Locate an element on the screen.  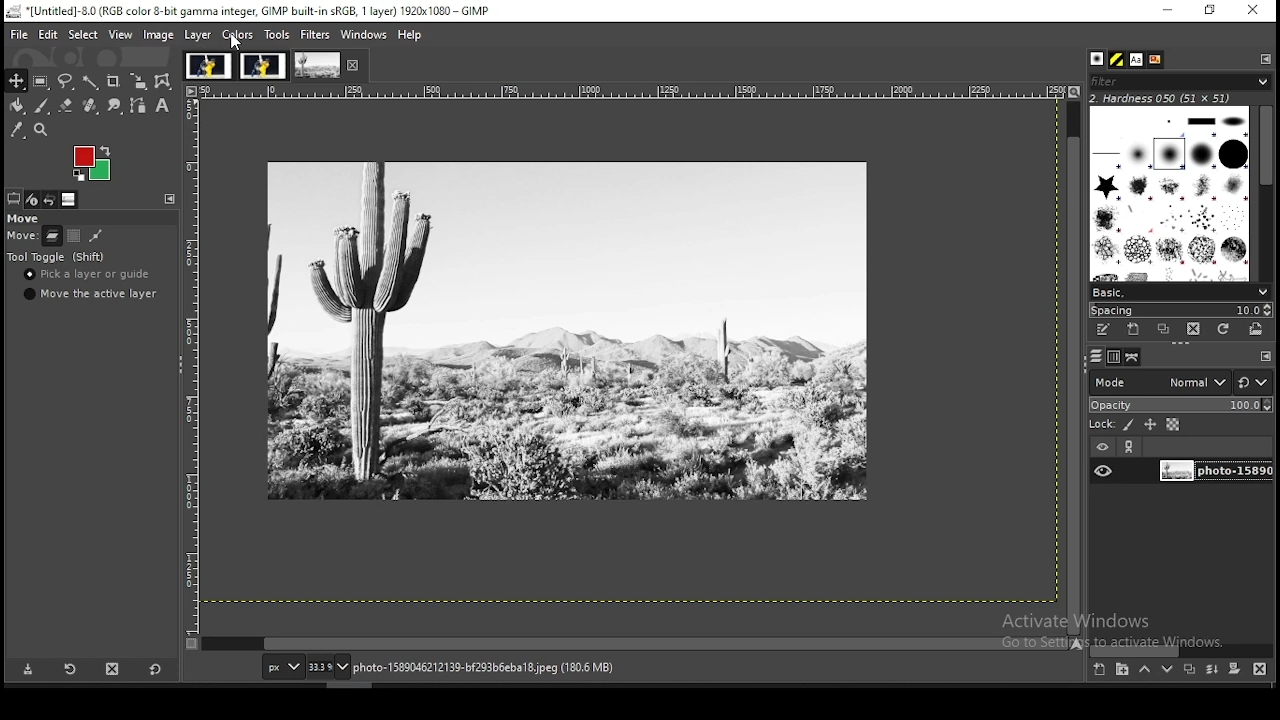
paint bucket tool is located at coordinates (17, 106).